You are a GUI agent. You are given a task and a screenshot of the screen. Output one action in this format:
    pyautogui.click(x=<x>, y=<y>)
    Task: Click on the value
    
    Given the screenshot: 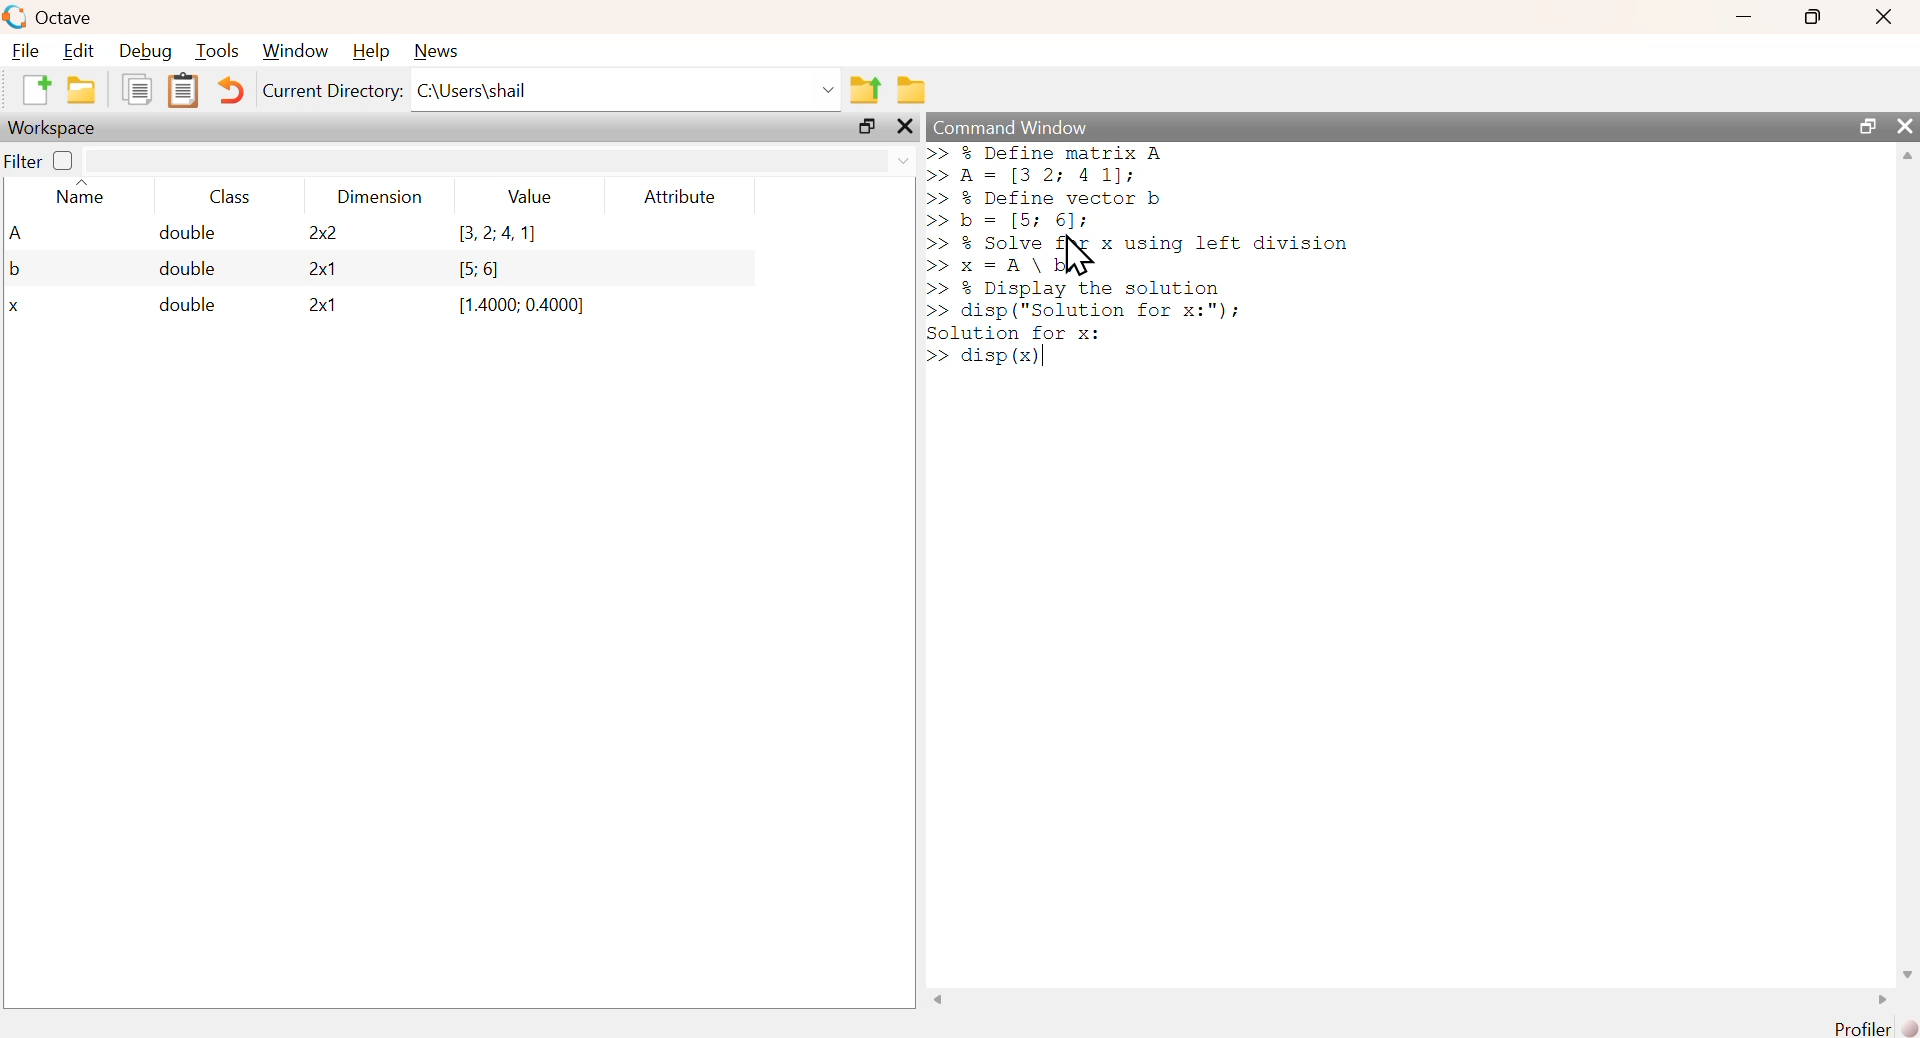 What is the action you would take?
    pyautogui.click(x=529, y=197)
    